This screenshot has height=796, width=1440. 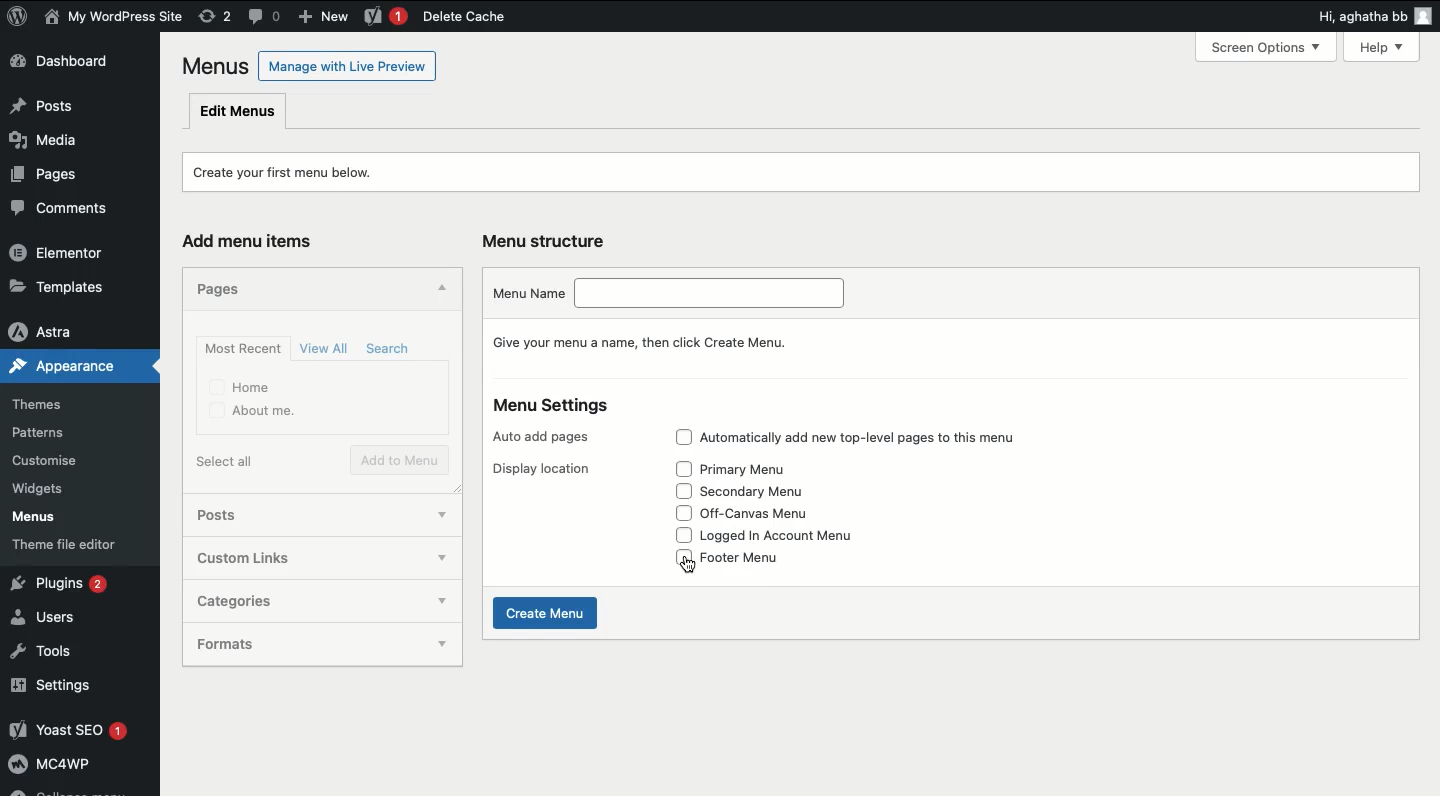 What do you see at coordinates (58, 370) in the screenshot?
I see `Appearance` at bounding box center [58, 370].